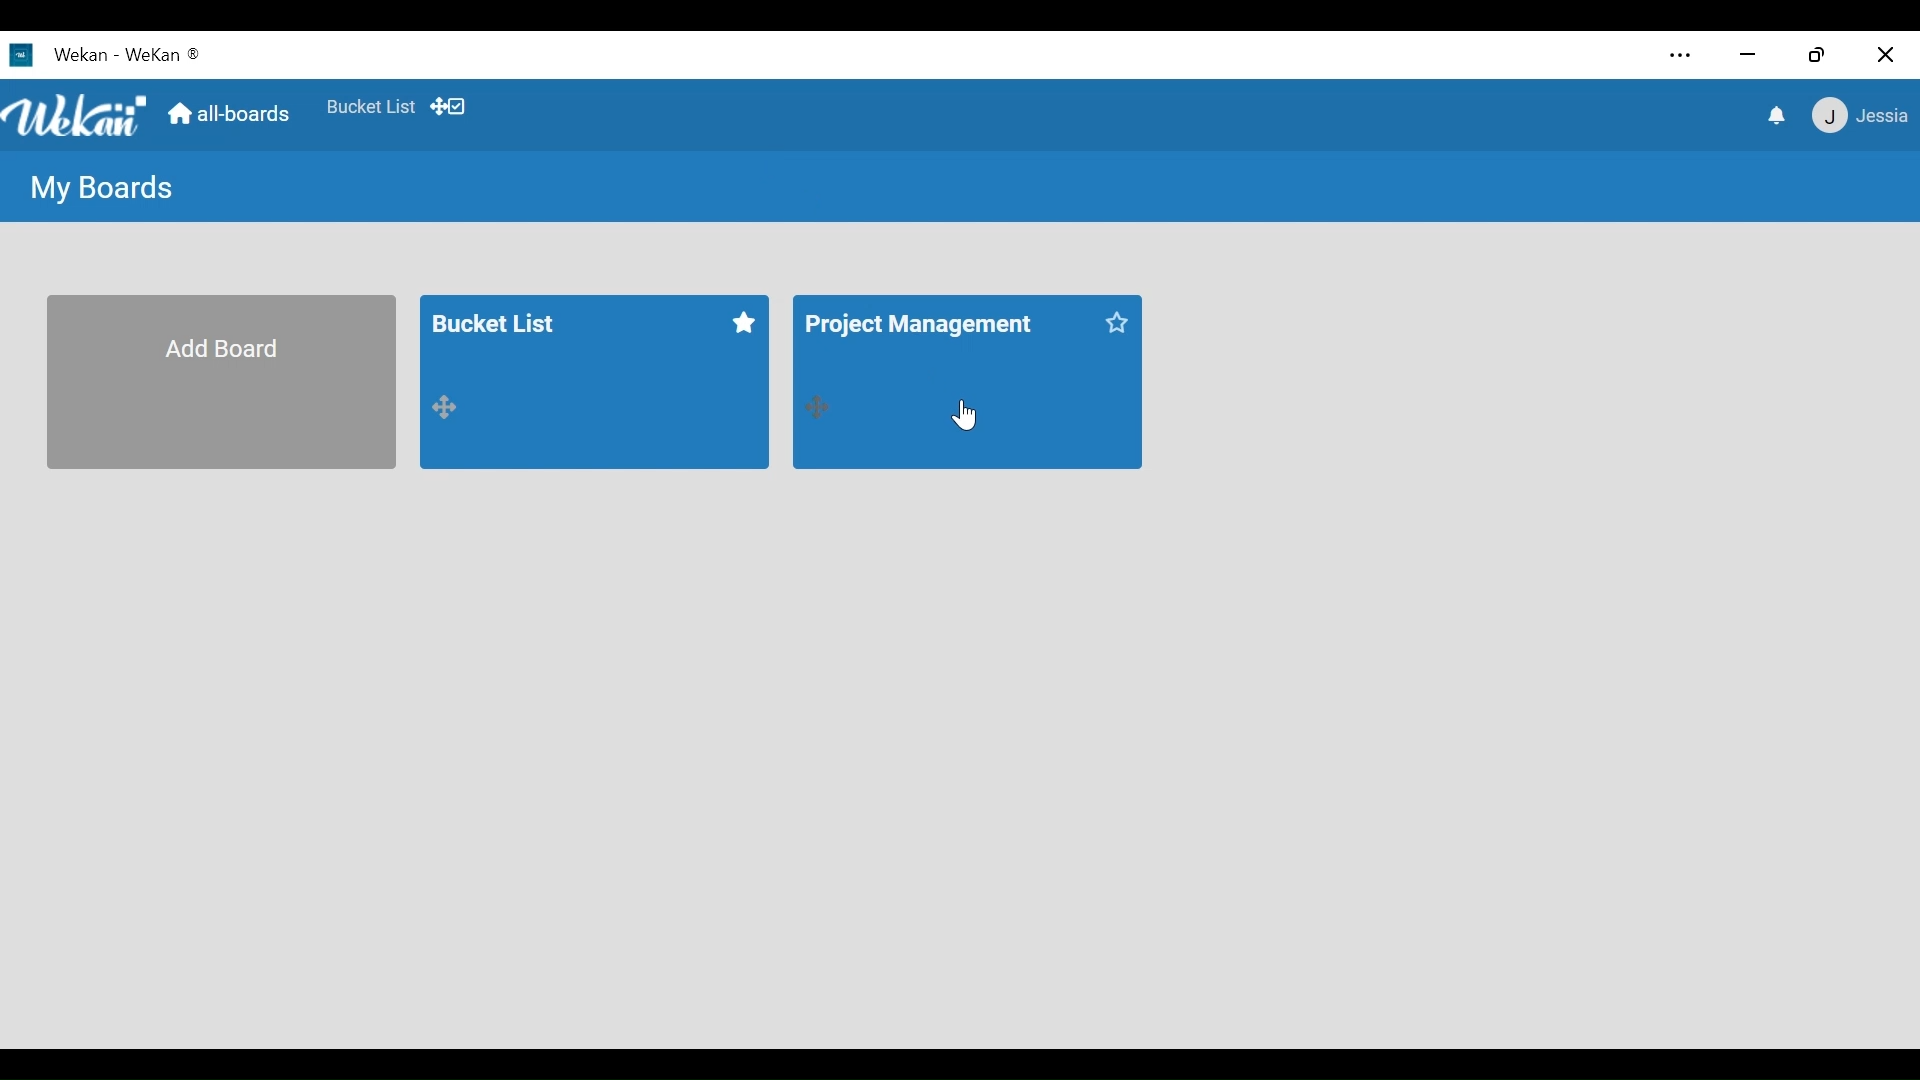  What do you see at coordinates (231, 108) in the screenshot?
I see `Home(all boards)` at bounding box center [231, 108].